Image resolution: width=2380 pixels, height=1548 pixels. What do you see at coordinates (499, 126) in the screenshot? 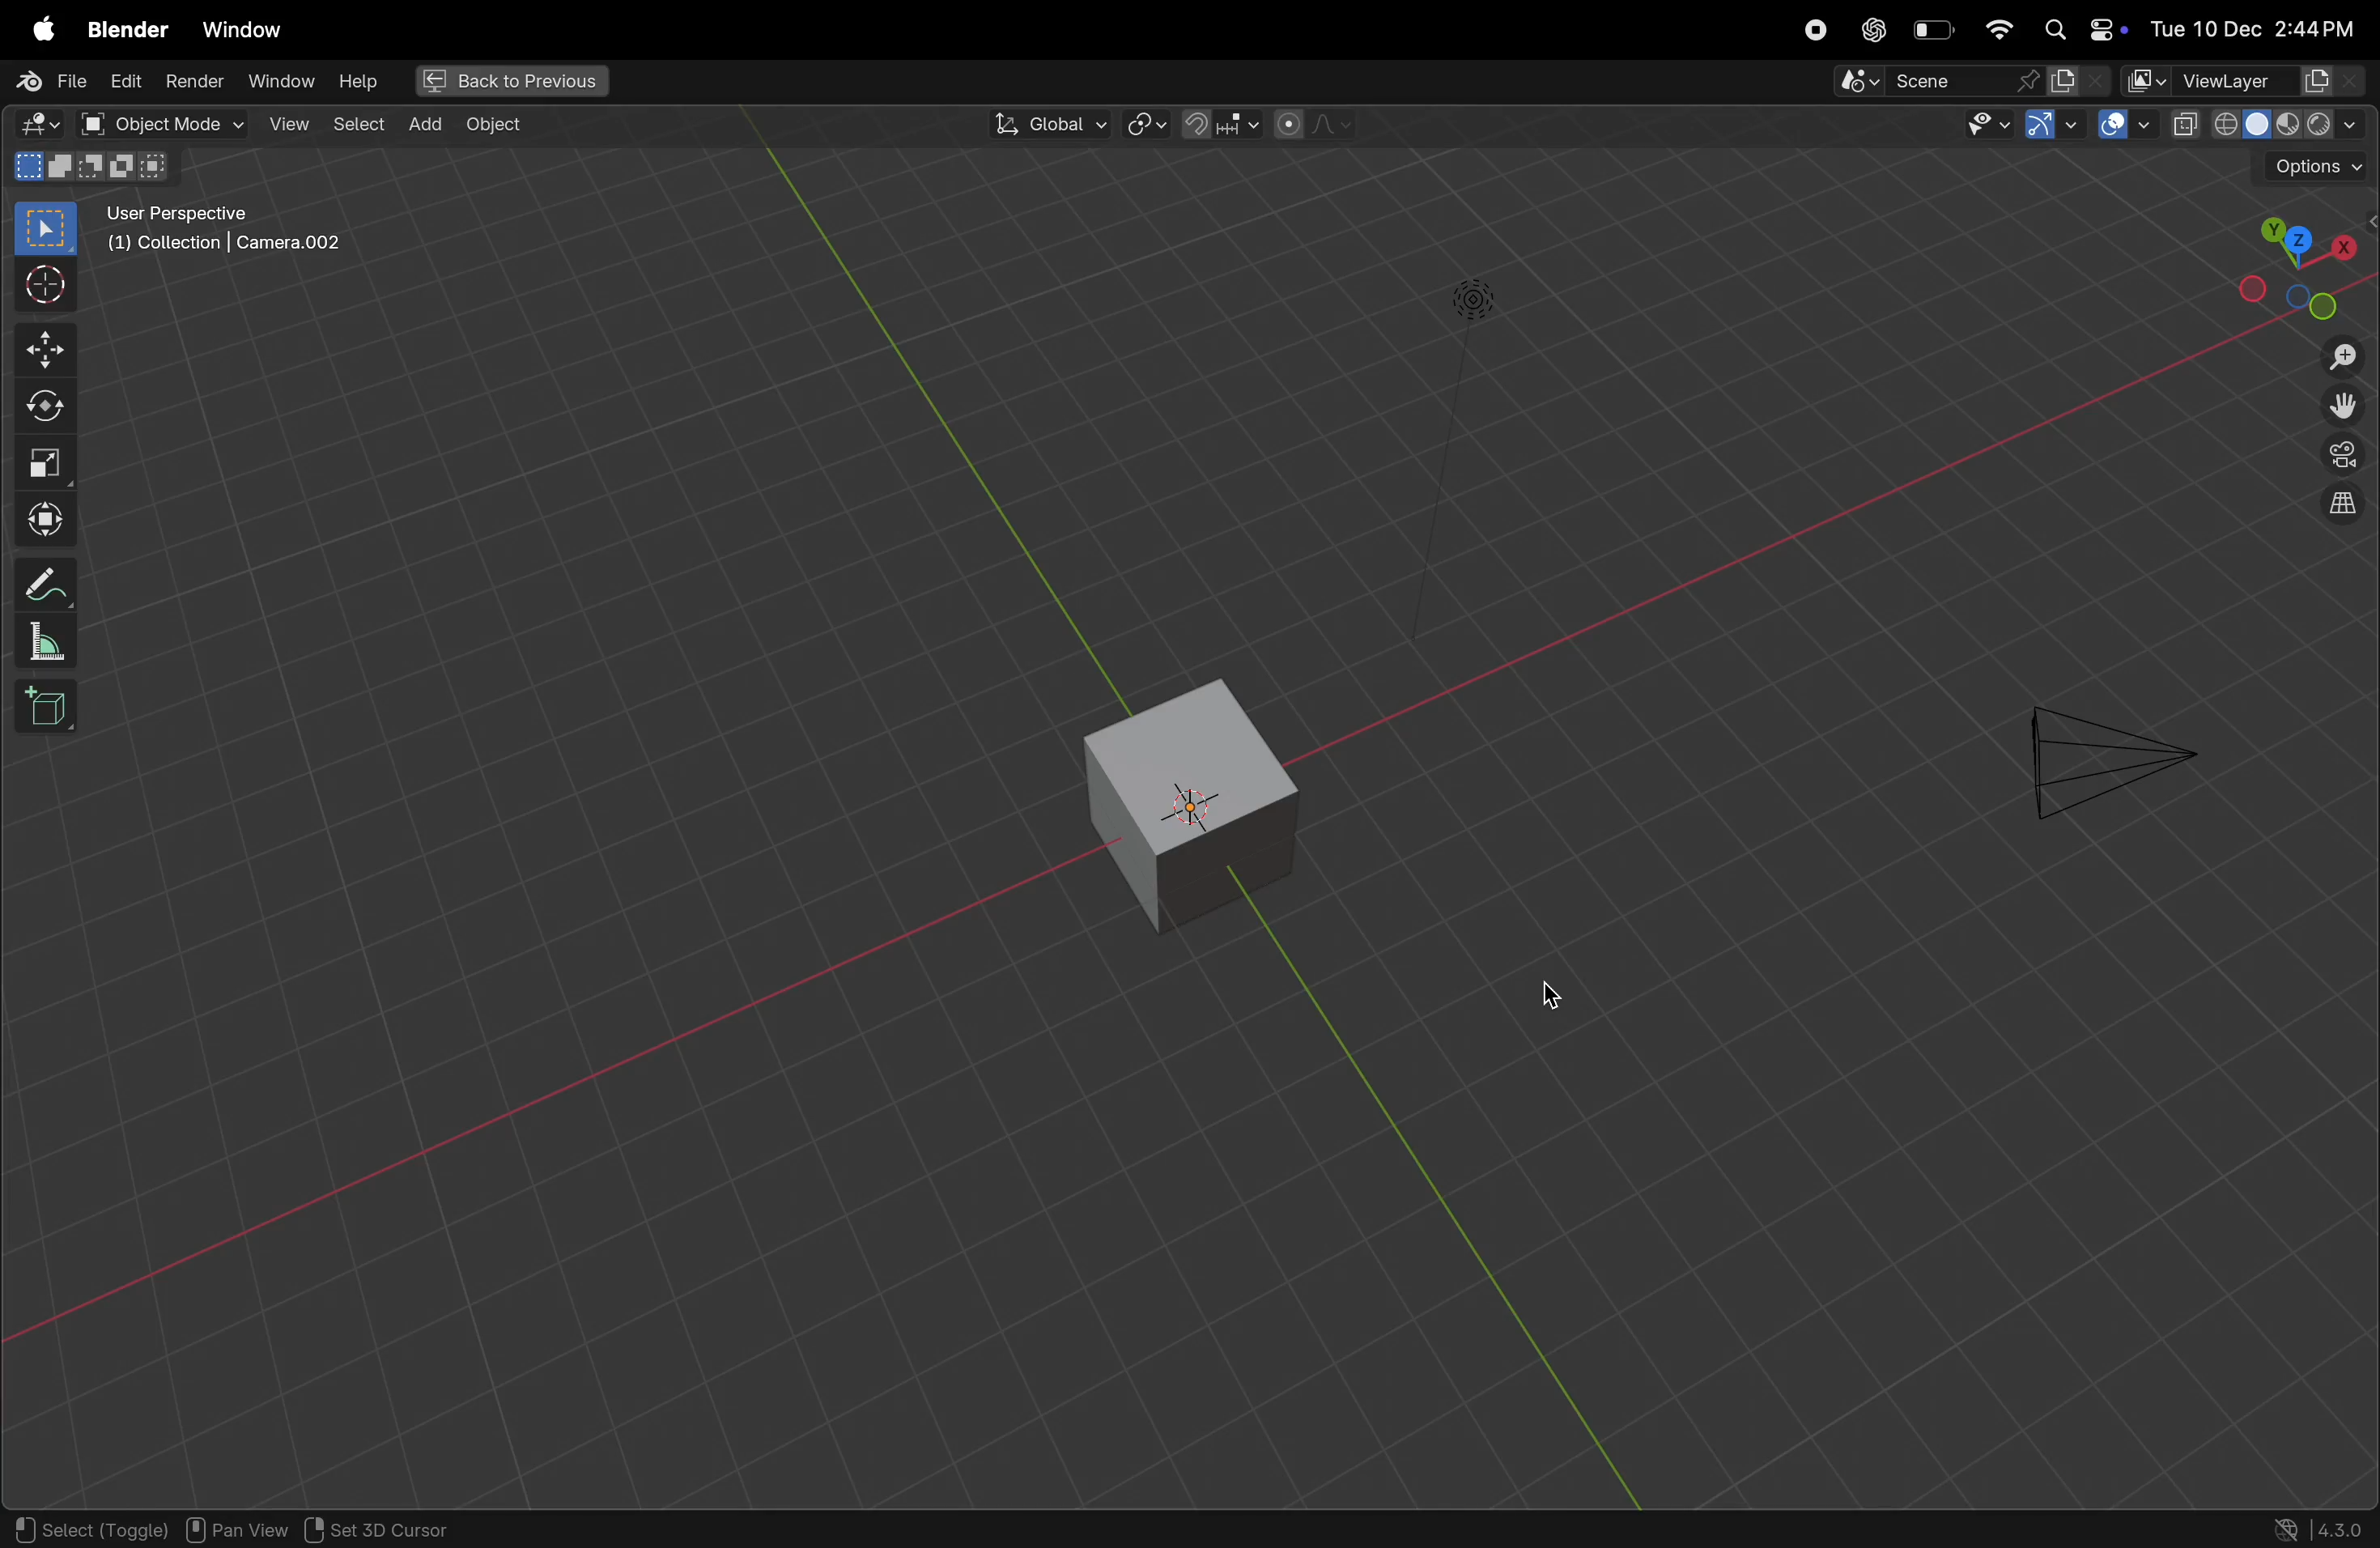
I see `Object` at bounding box center [499, 126].